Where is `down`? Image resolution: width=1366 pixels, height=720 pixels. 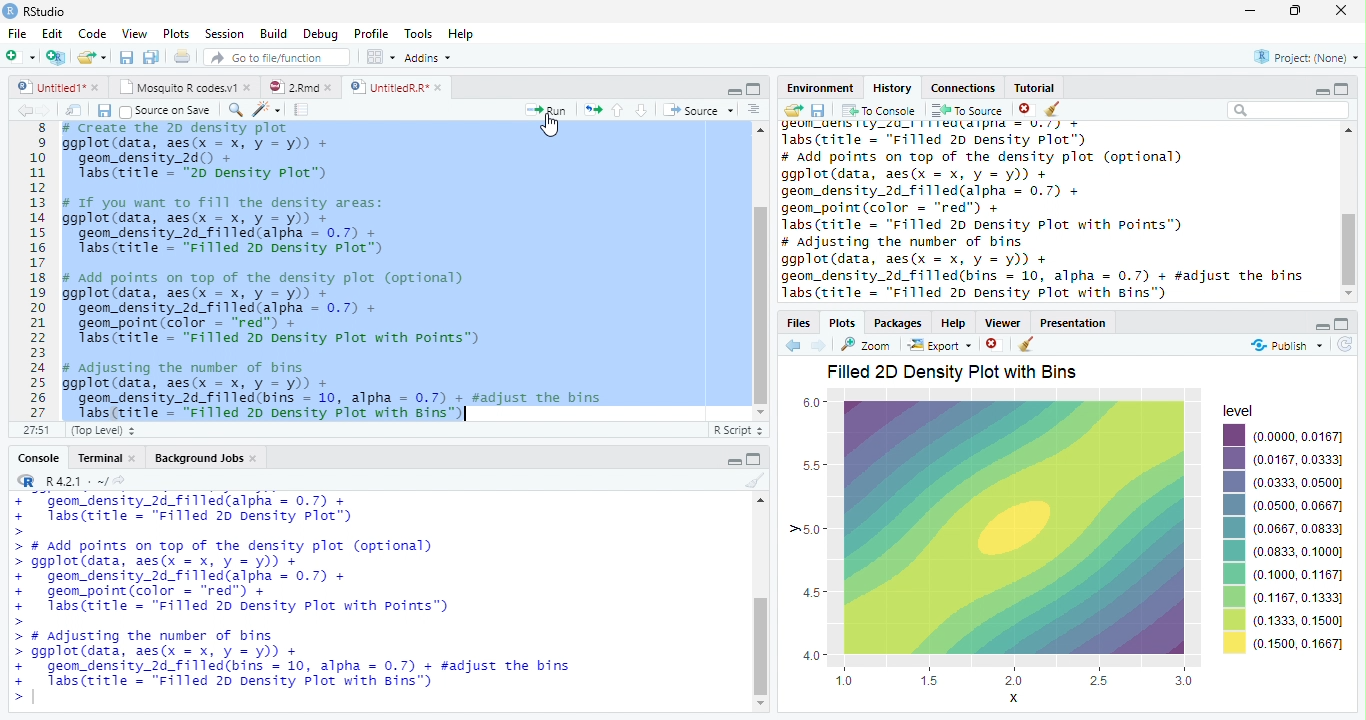 down is located at coordinates (759, 704).